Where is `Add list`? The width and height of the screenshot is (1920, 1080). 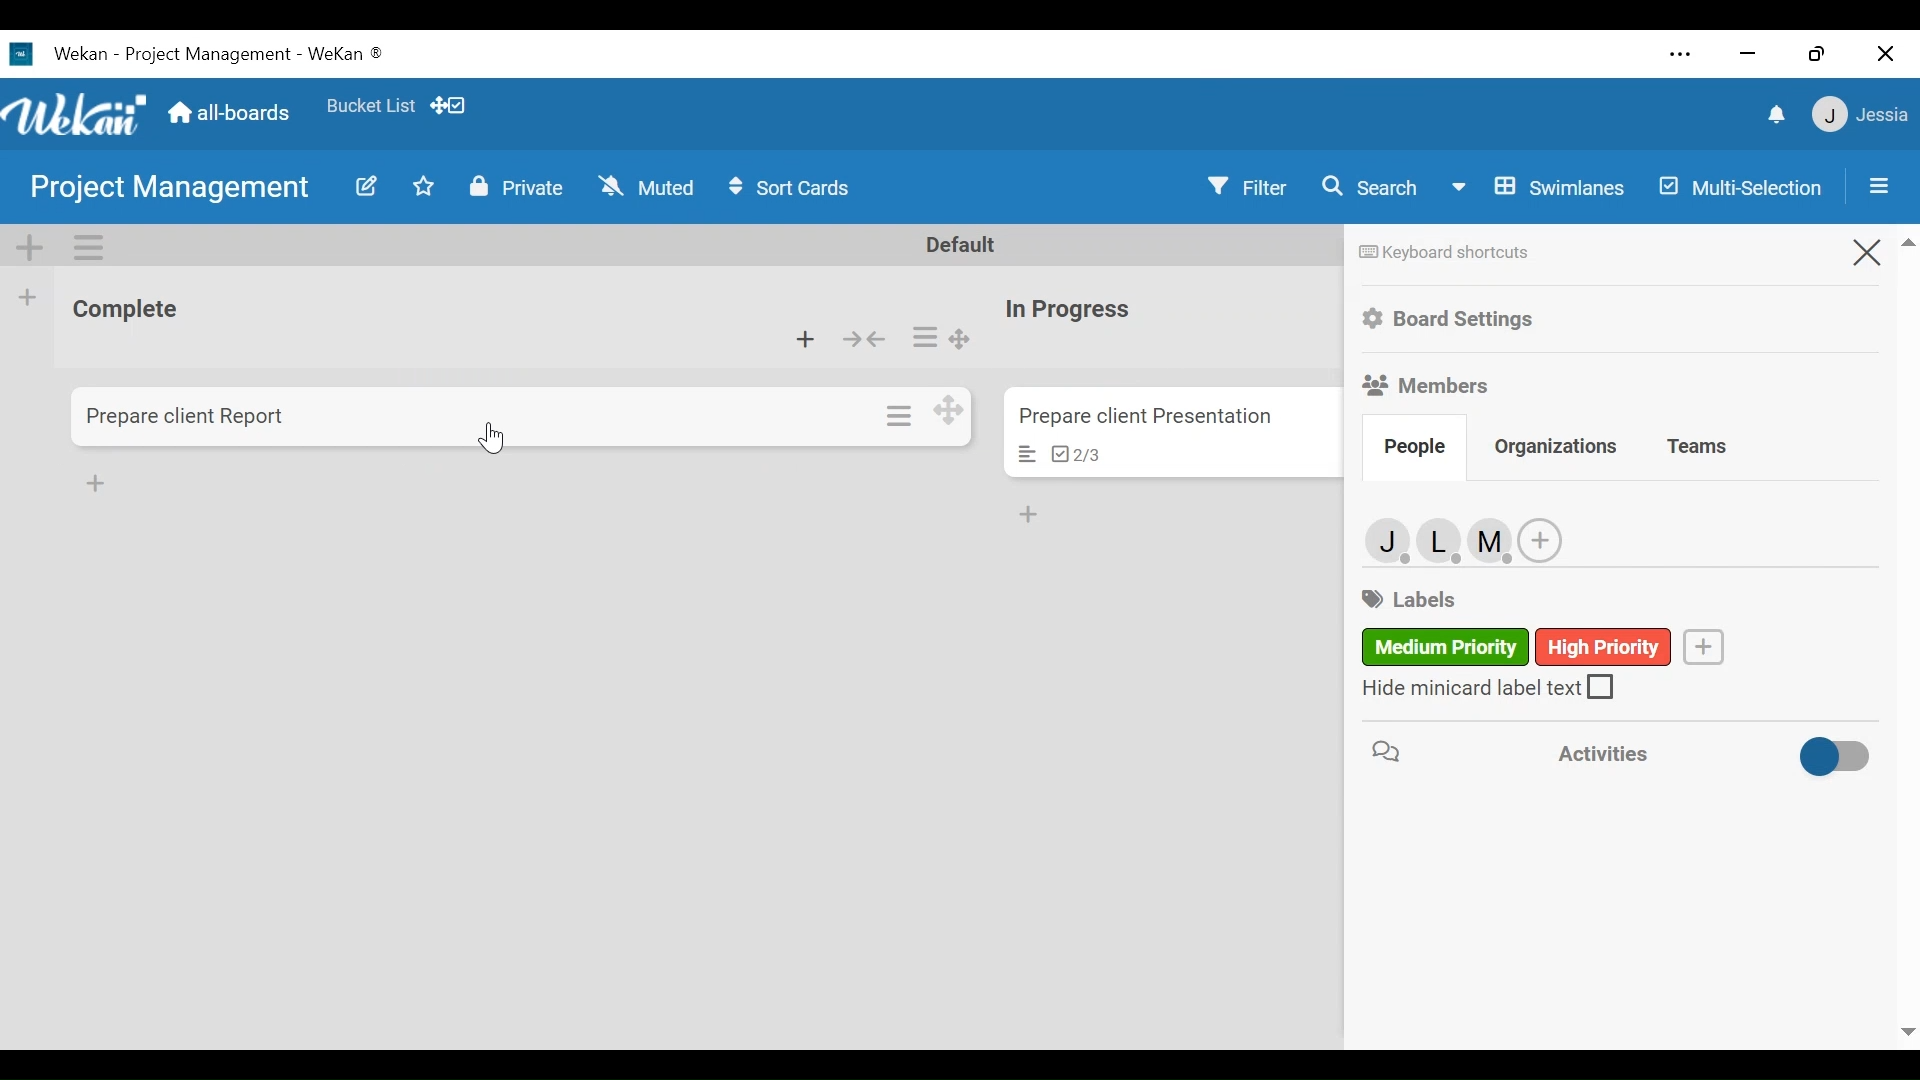 Add list is located at coordinates (29, 297).